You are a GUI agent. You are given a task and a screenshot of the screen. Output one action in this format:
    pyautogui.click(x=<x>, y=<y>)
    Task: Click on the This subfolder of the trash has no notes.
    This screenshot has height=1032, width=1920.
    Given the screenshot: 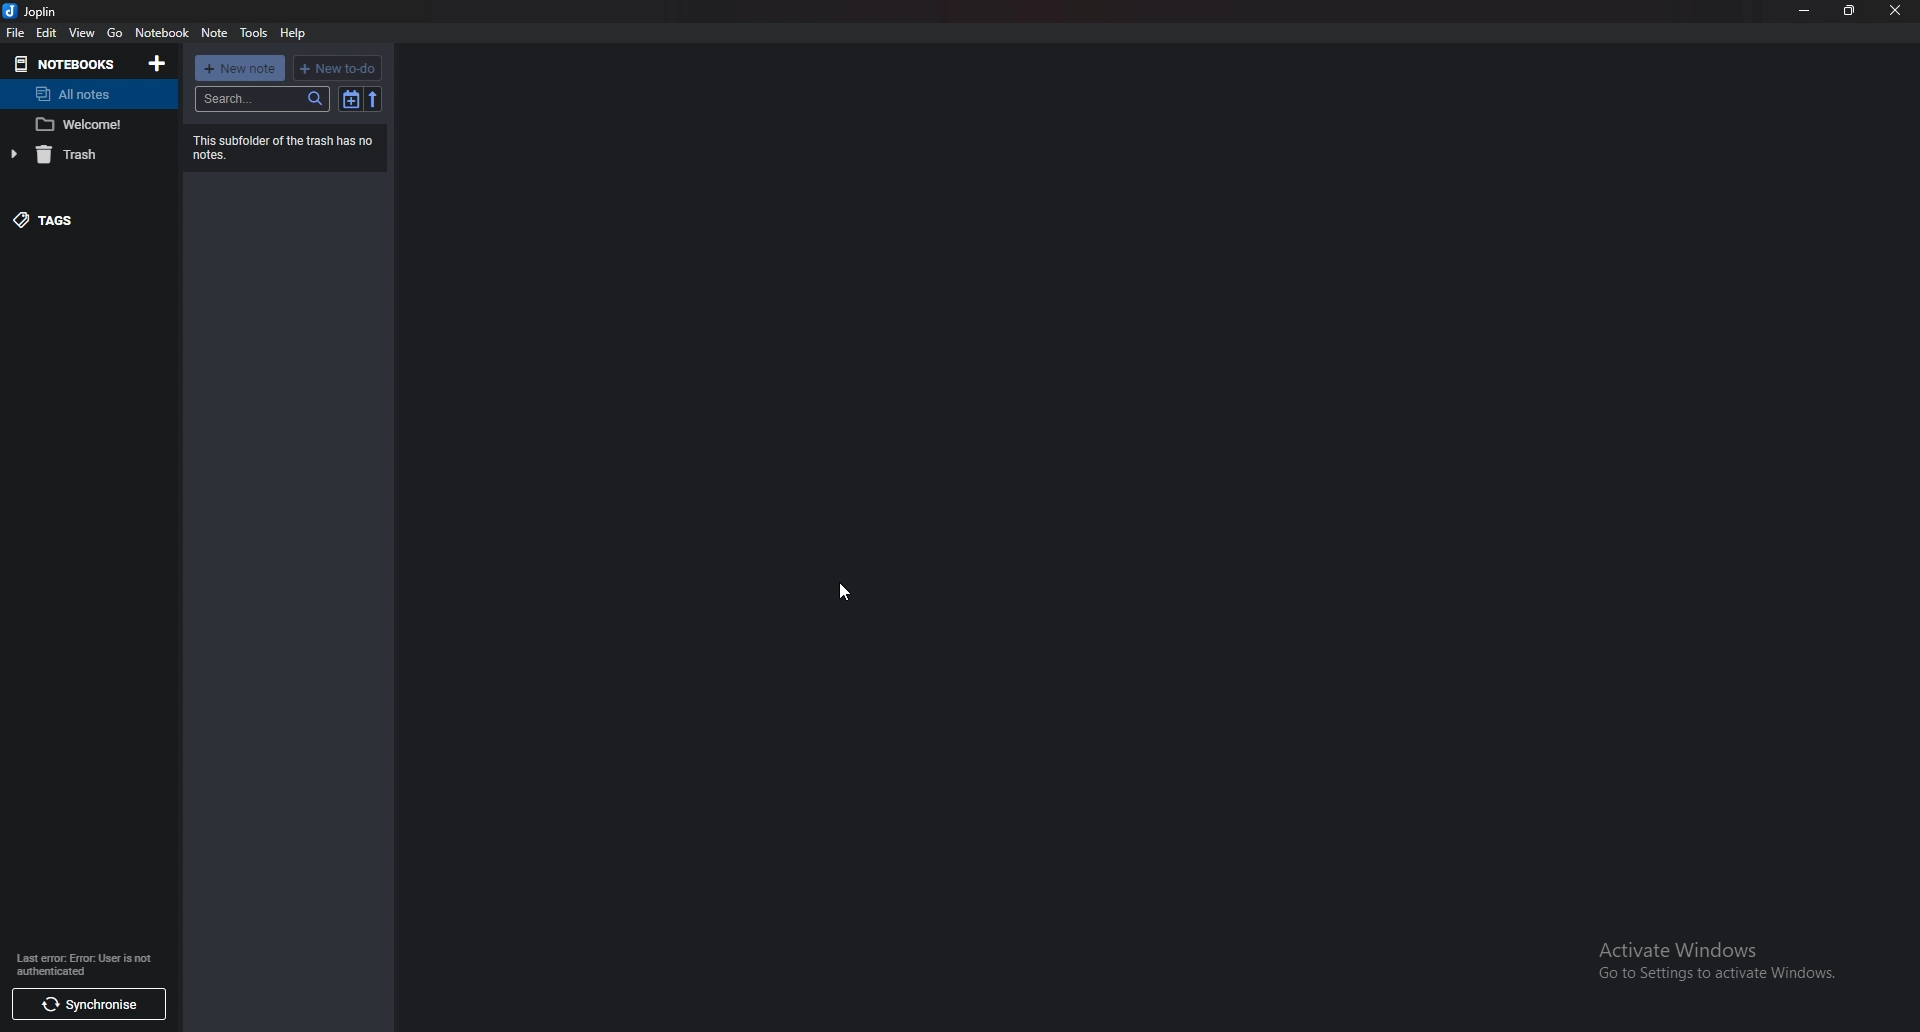 What is the action you would take?
    pyautogui.click(x=285, y=150)
    